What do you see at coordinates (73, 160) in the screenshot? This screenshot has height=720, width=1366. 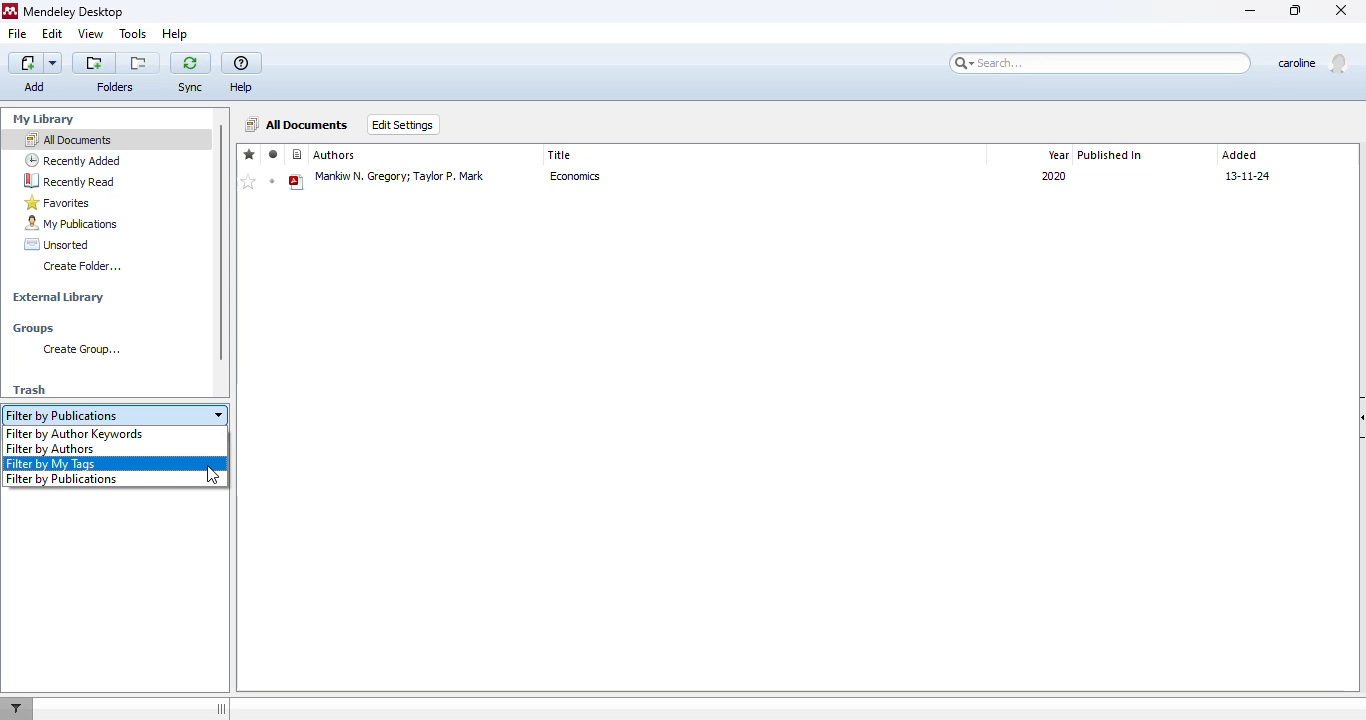 I see `recently added` at bounding box center [73, 160].